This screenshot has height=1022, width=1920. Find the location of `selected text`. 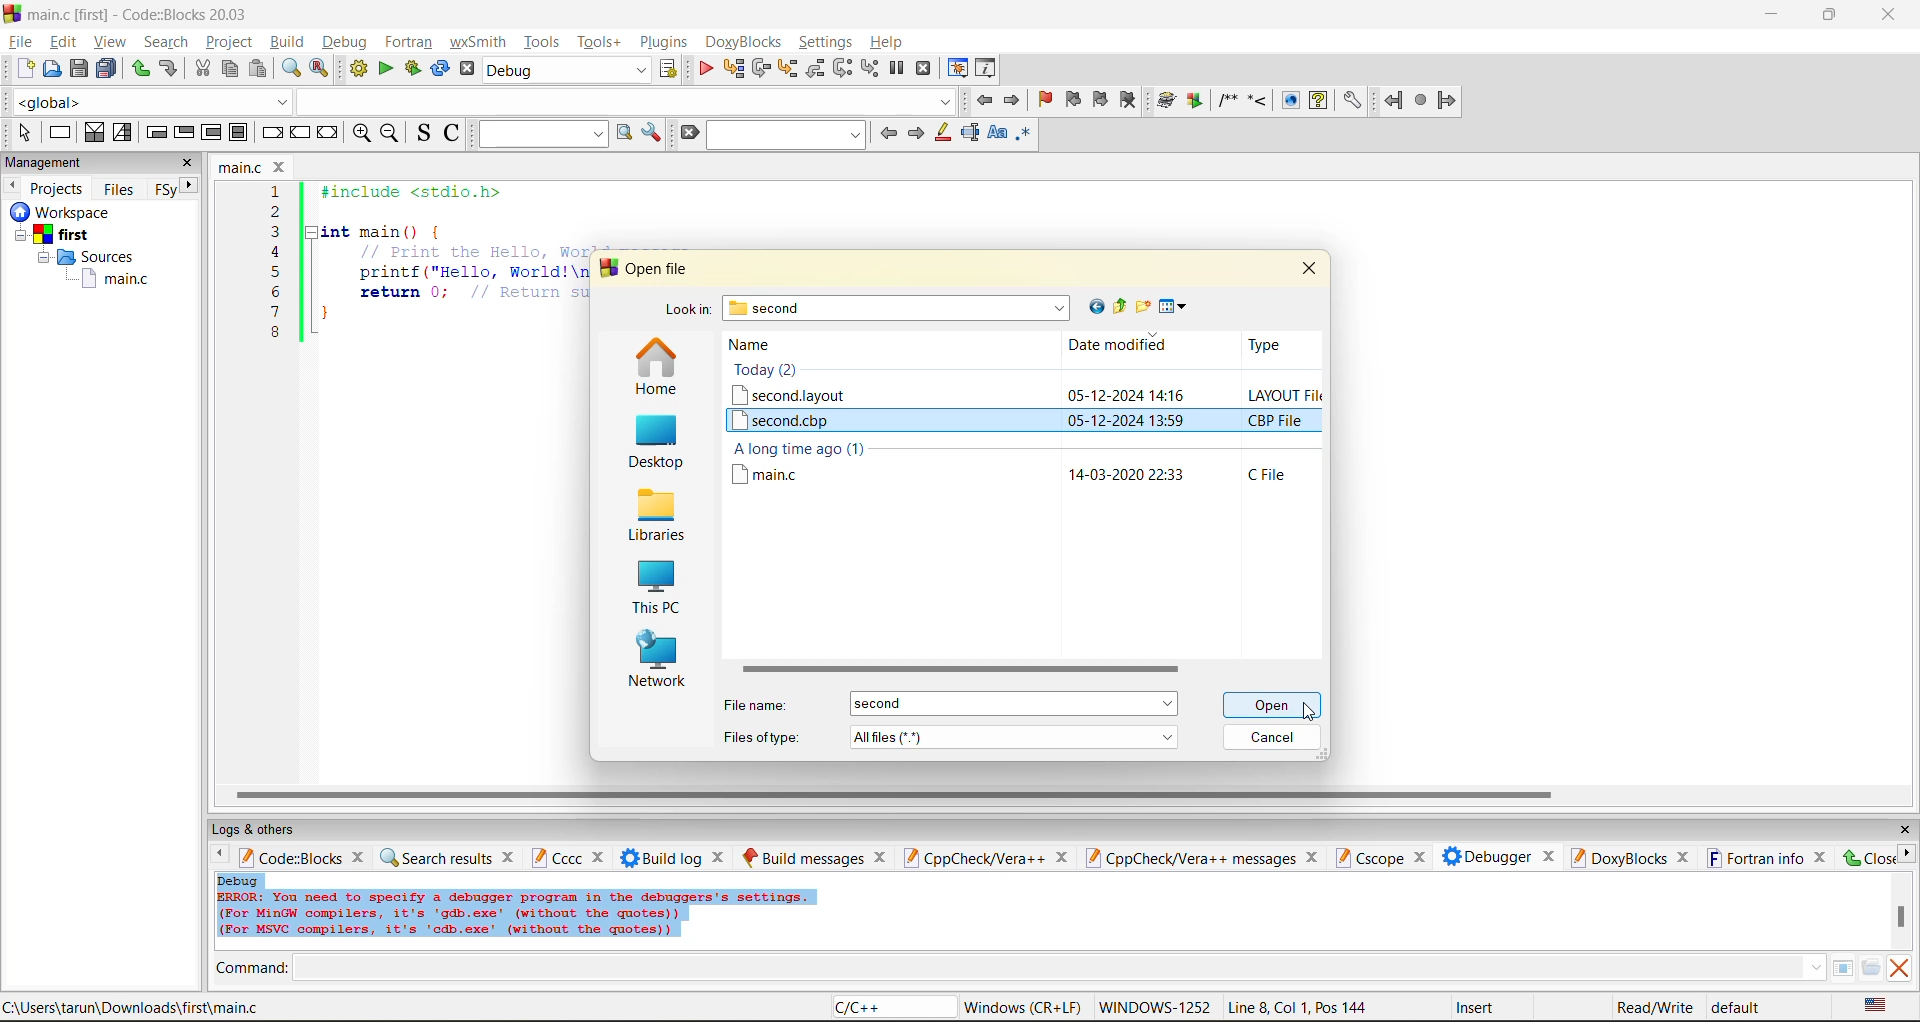

selected text is located at coordinates (970, 133).